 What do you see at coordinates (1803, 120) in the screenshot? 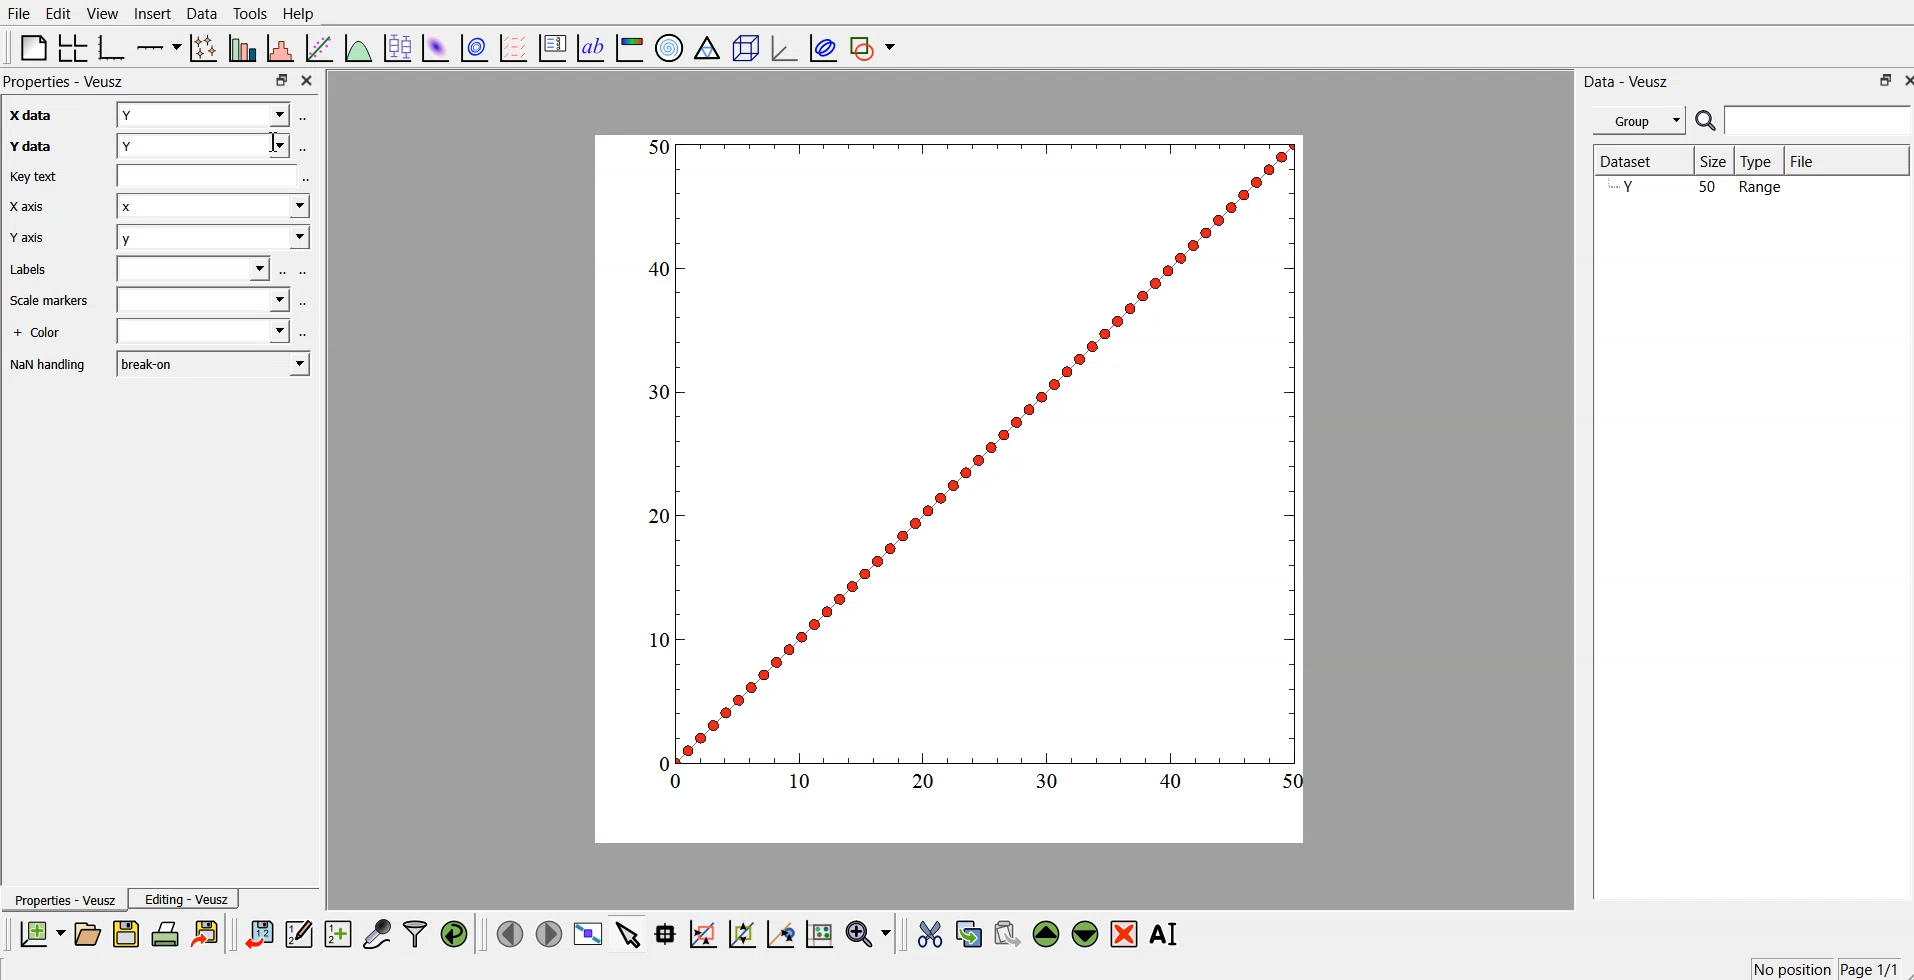
I see `search bar` at bounding box center [1803, 120].